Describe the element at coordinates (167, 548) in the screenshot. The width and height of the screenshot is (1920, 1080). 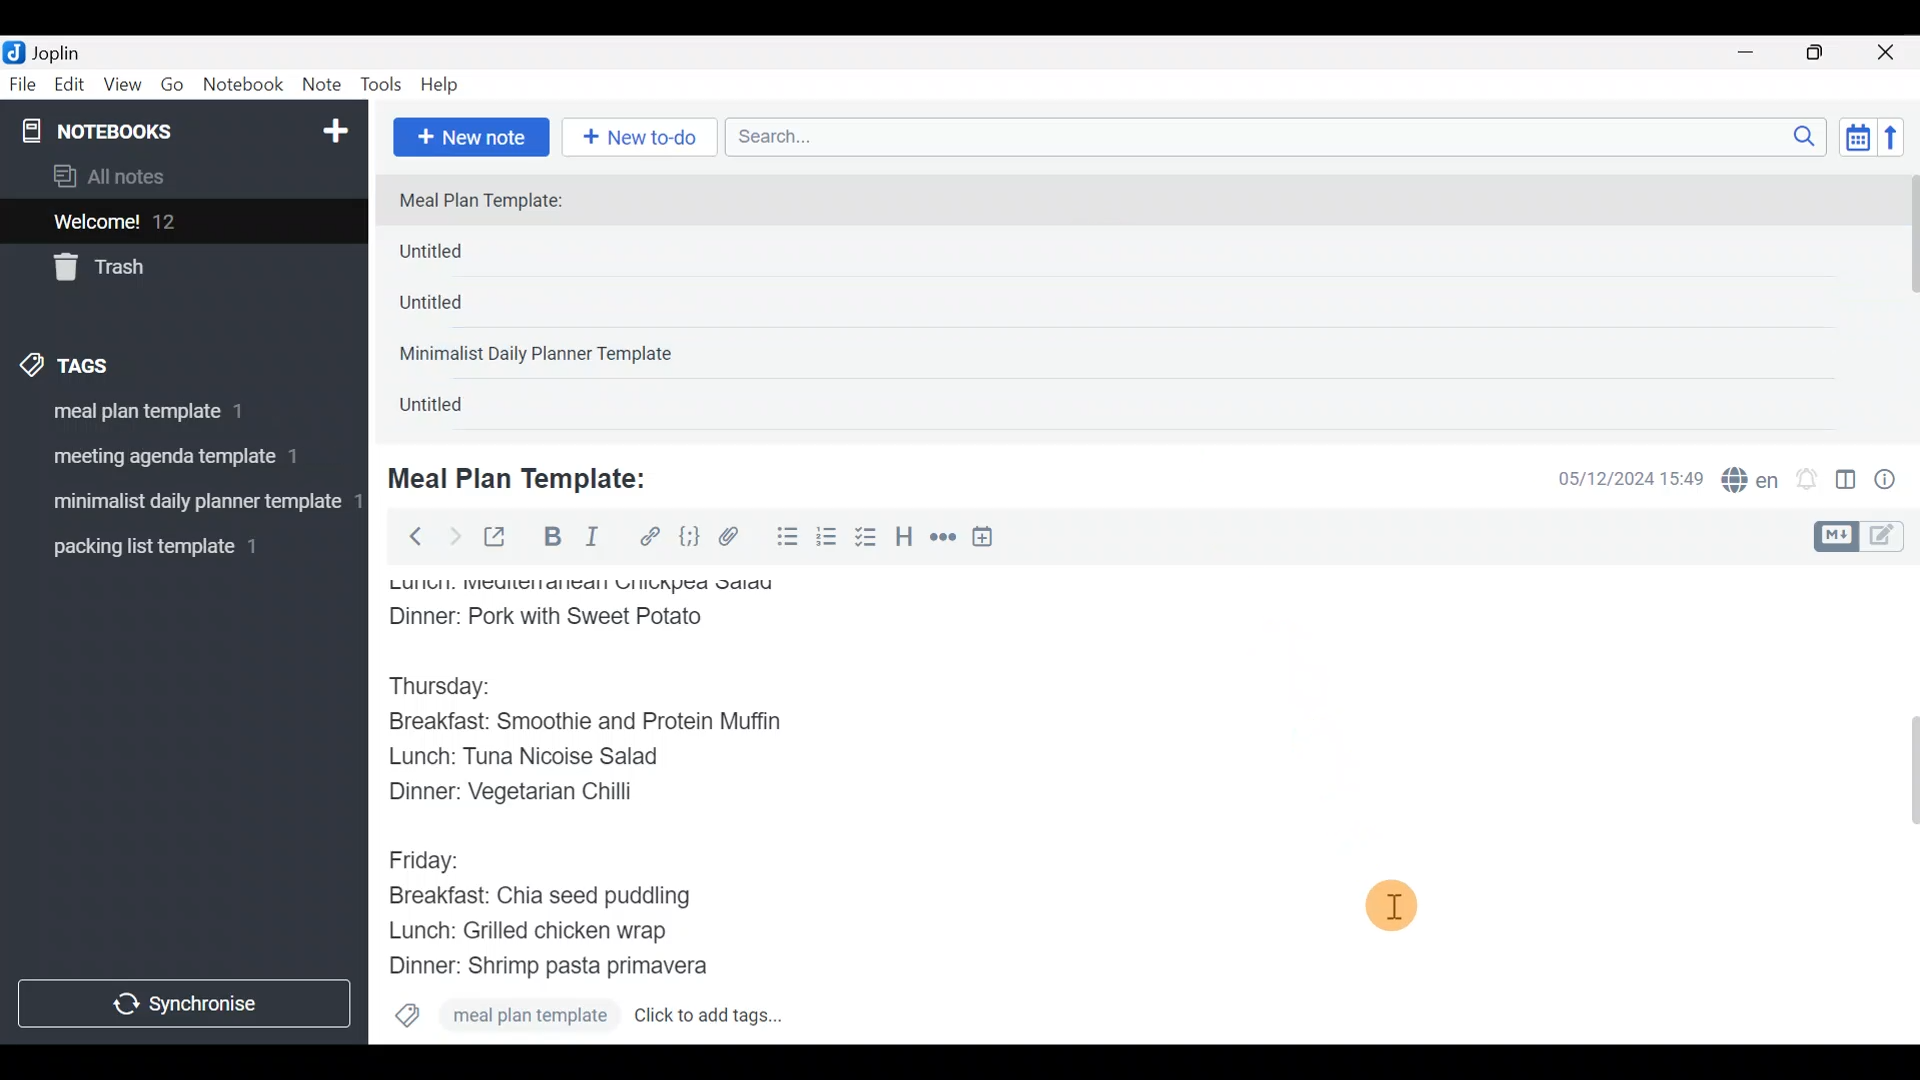
I see `Tag 4` at that location.